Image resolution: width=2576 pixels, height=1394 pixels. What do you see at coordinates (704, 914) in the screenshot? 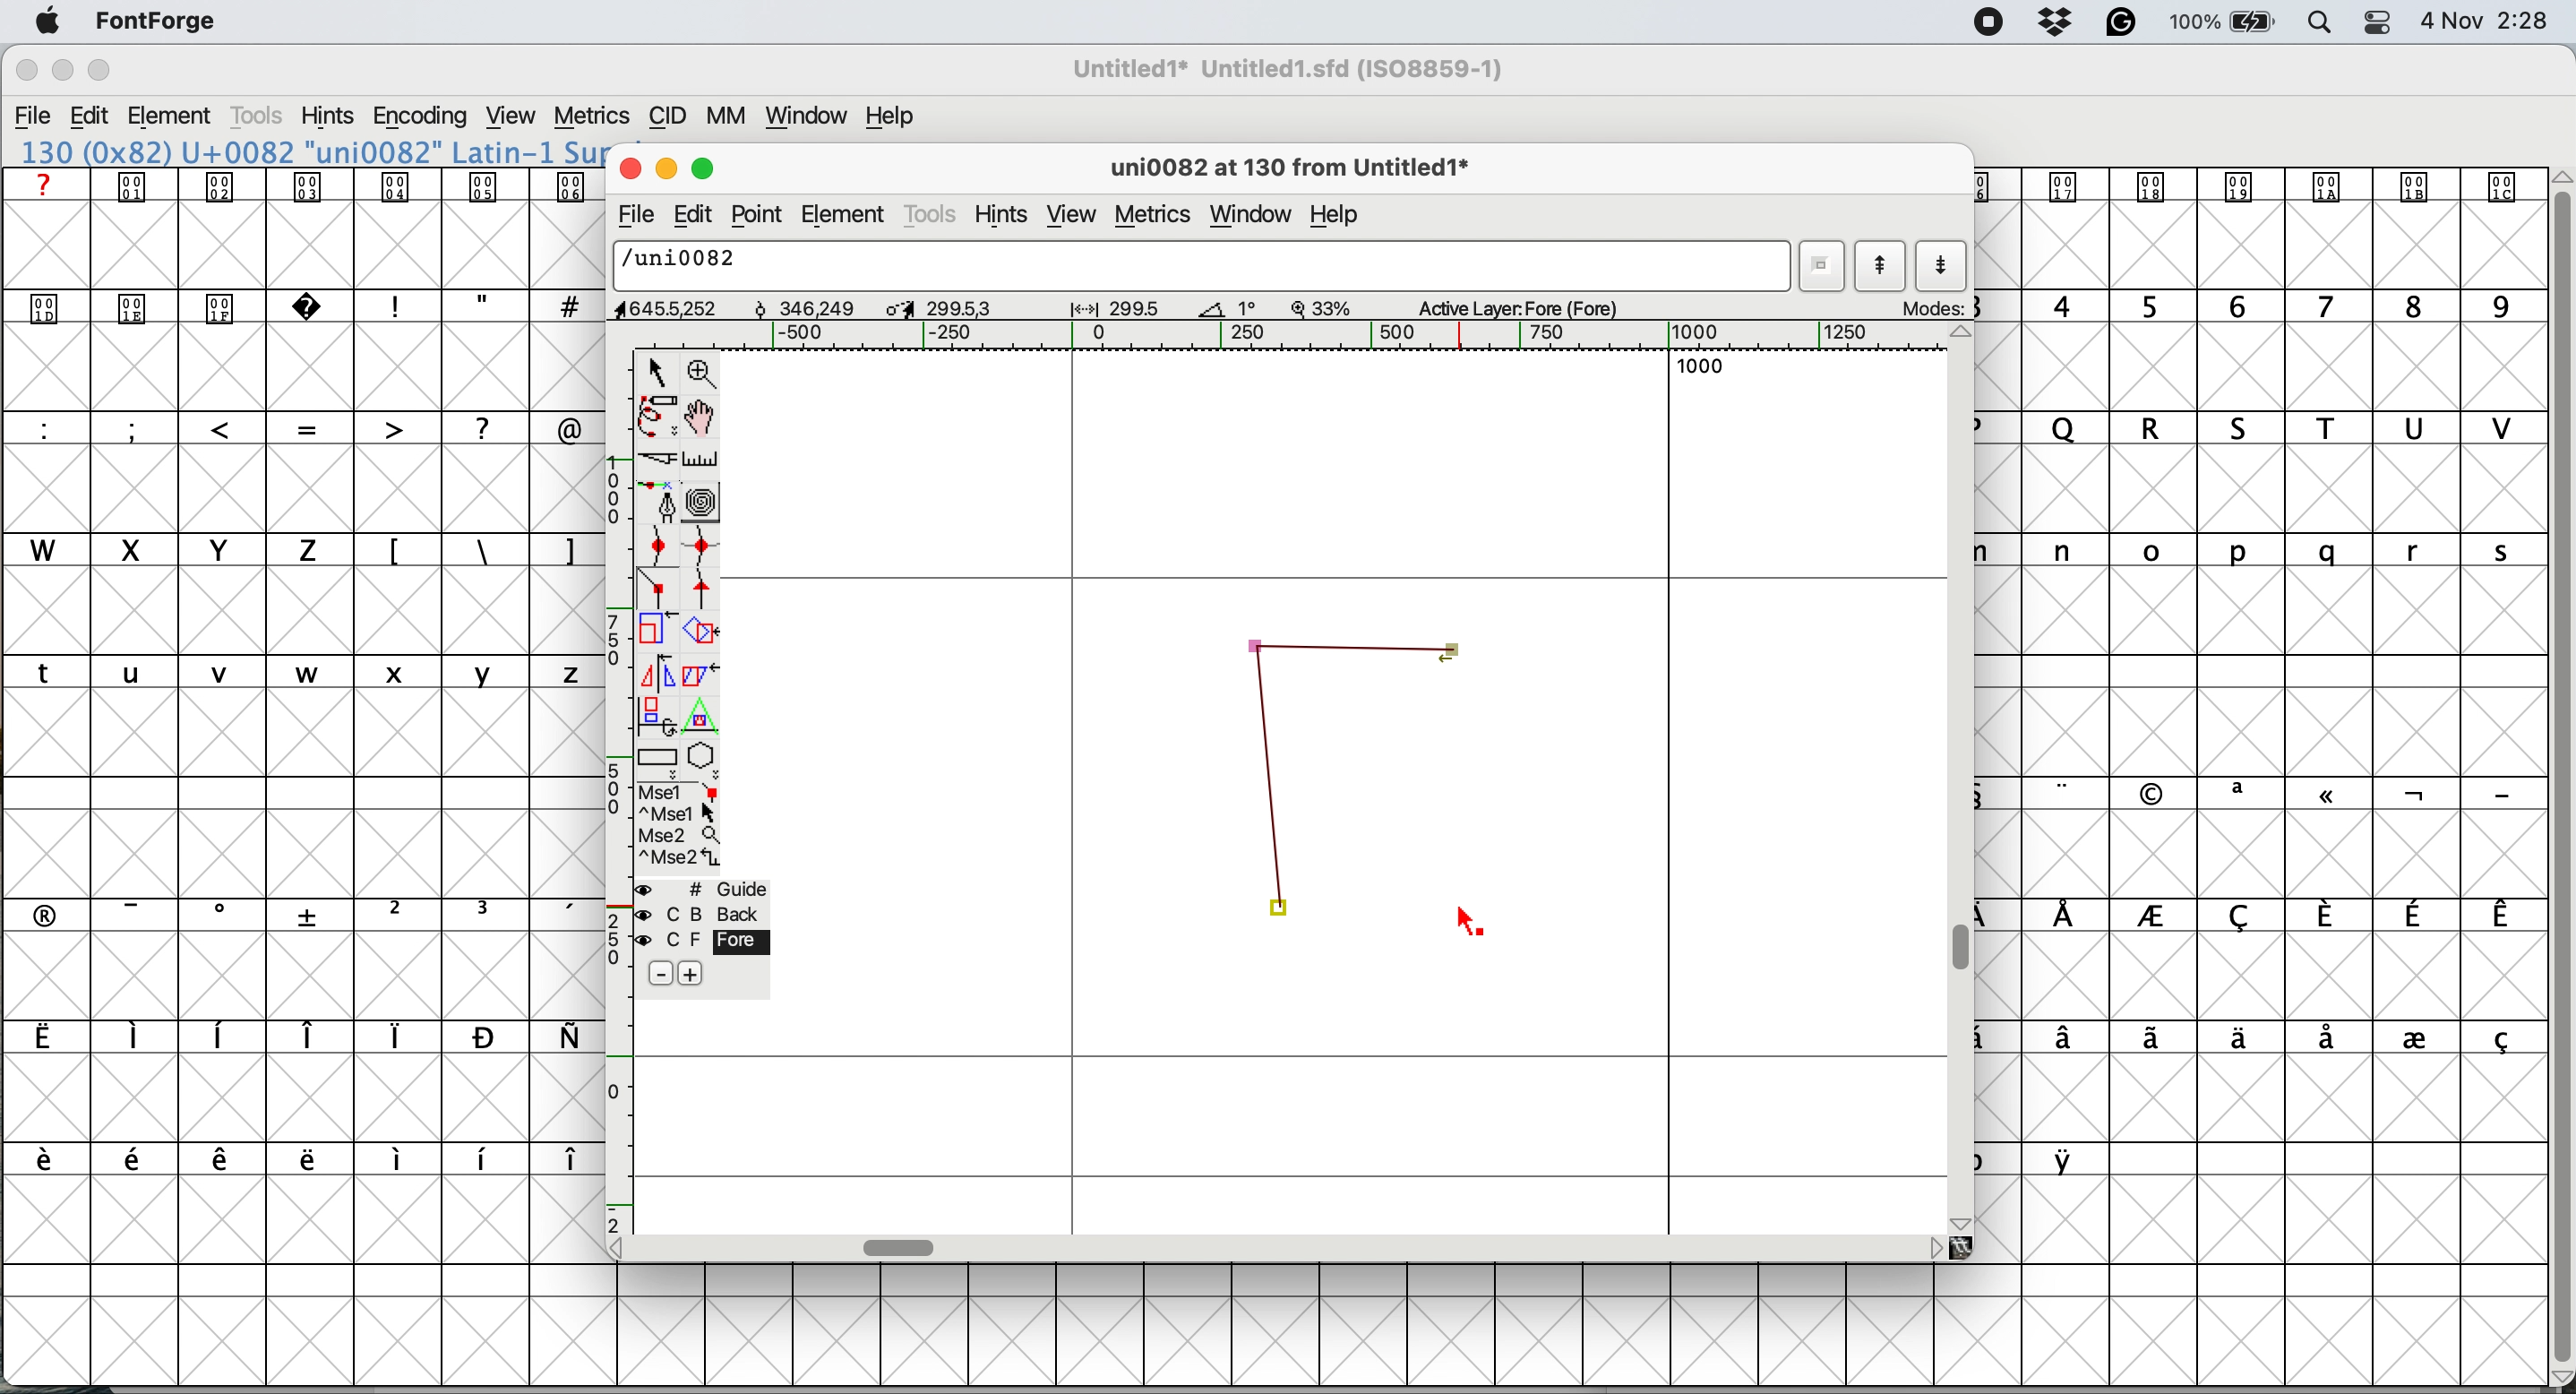
I see `back` at bounding box center [704, 914].